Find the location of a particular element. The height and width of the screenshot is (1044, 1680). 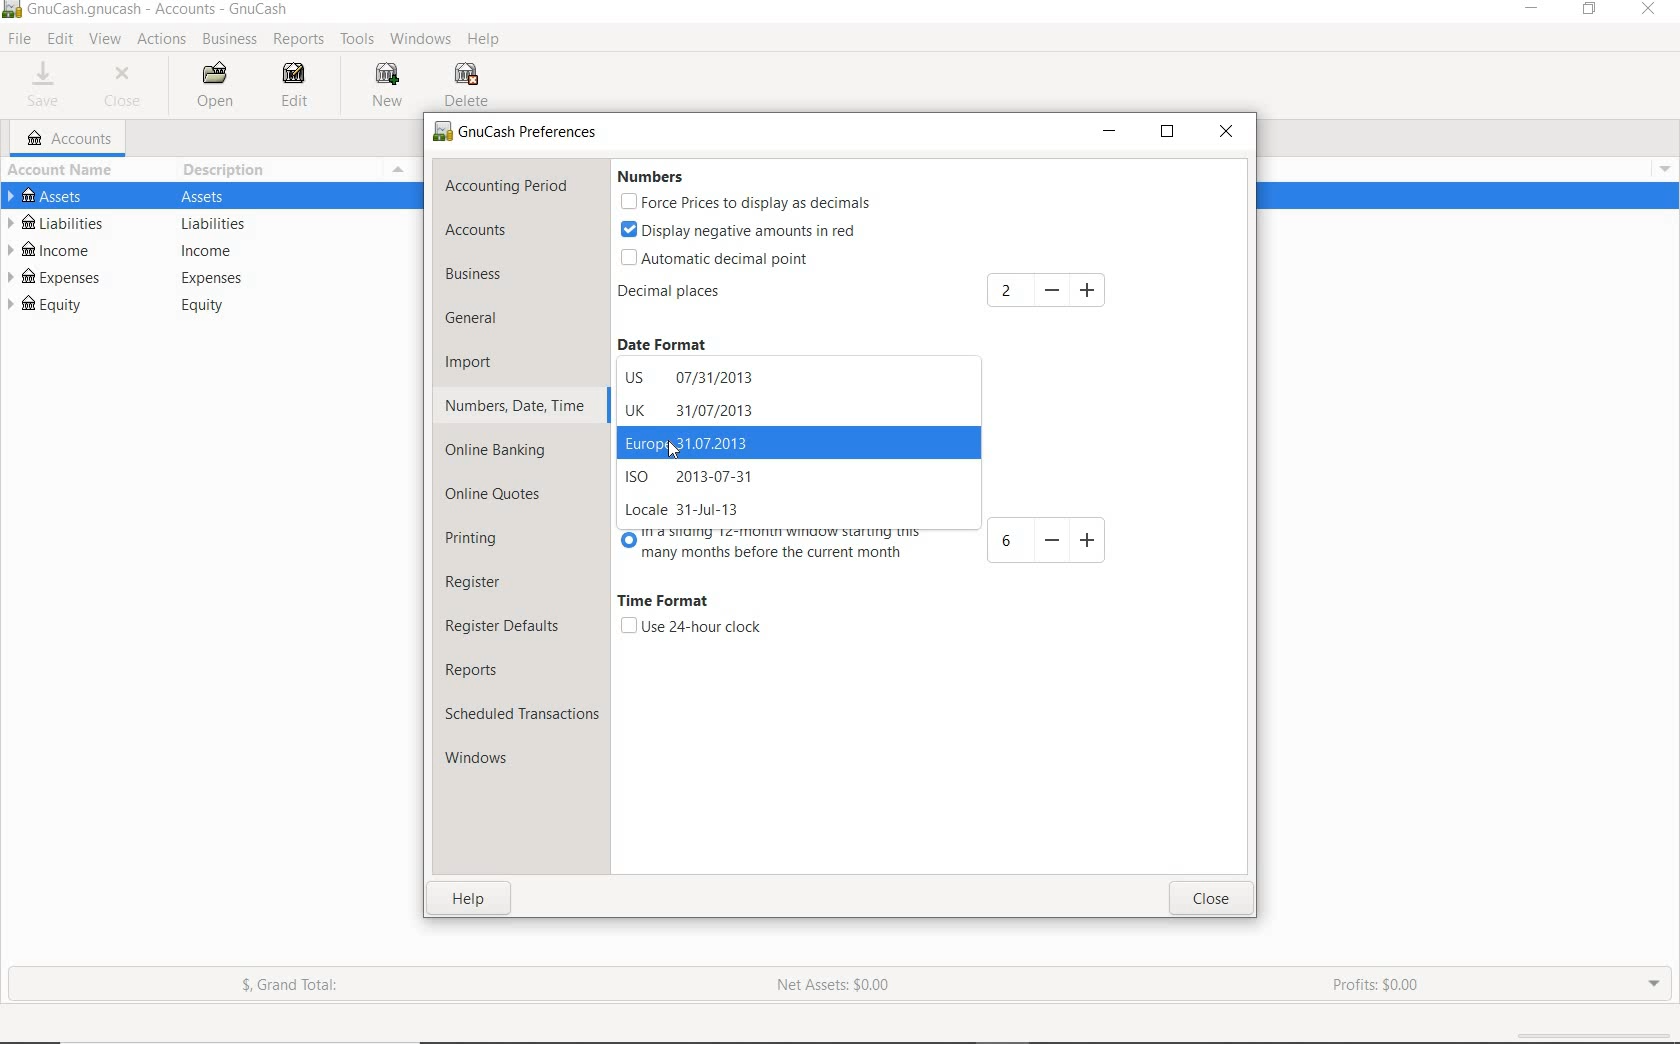

online quotes is located at coordinates (501, 495).